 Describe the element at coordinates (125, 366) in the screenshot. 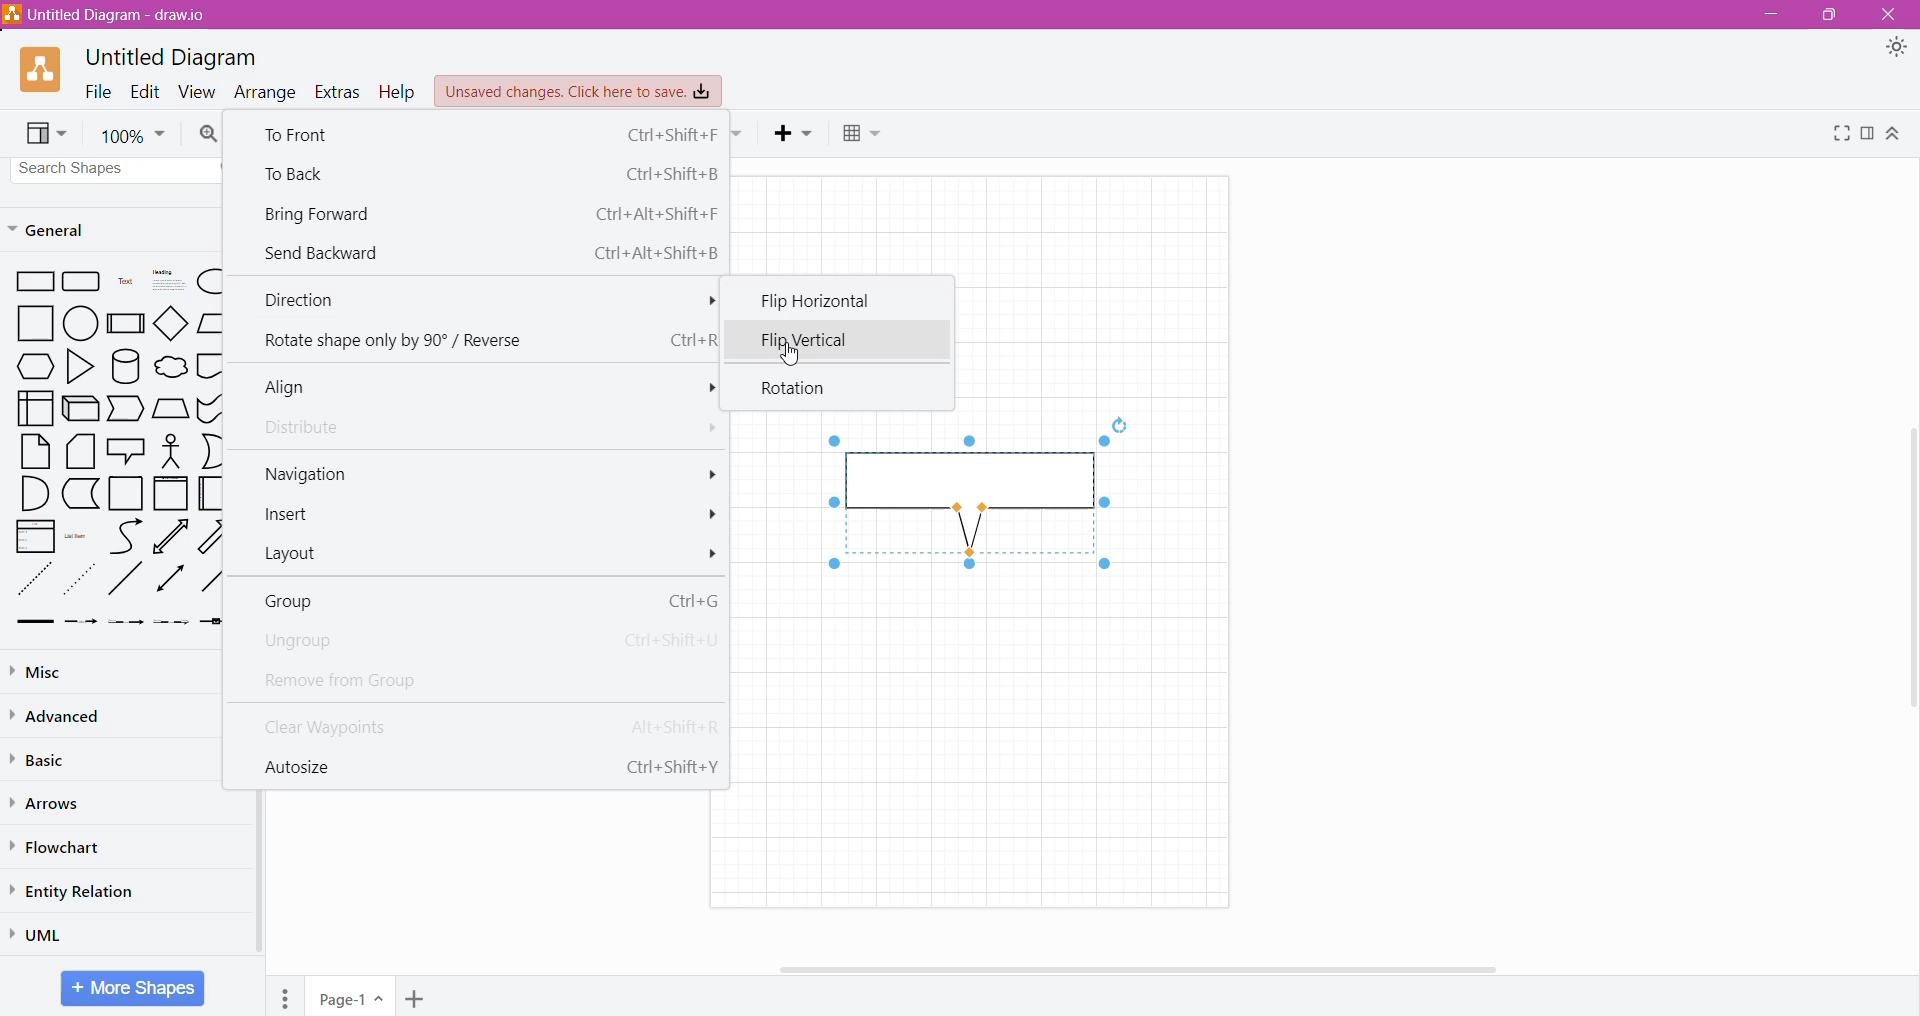

I see `Cylinder ` at that location.